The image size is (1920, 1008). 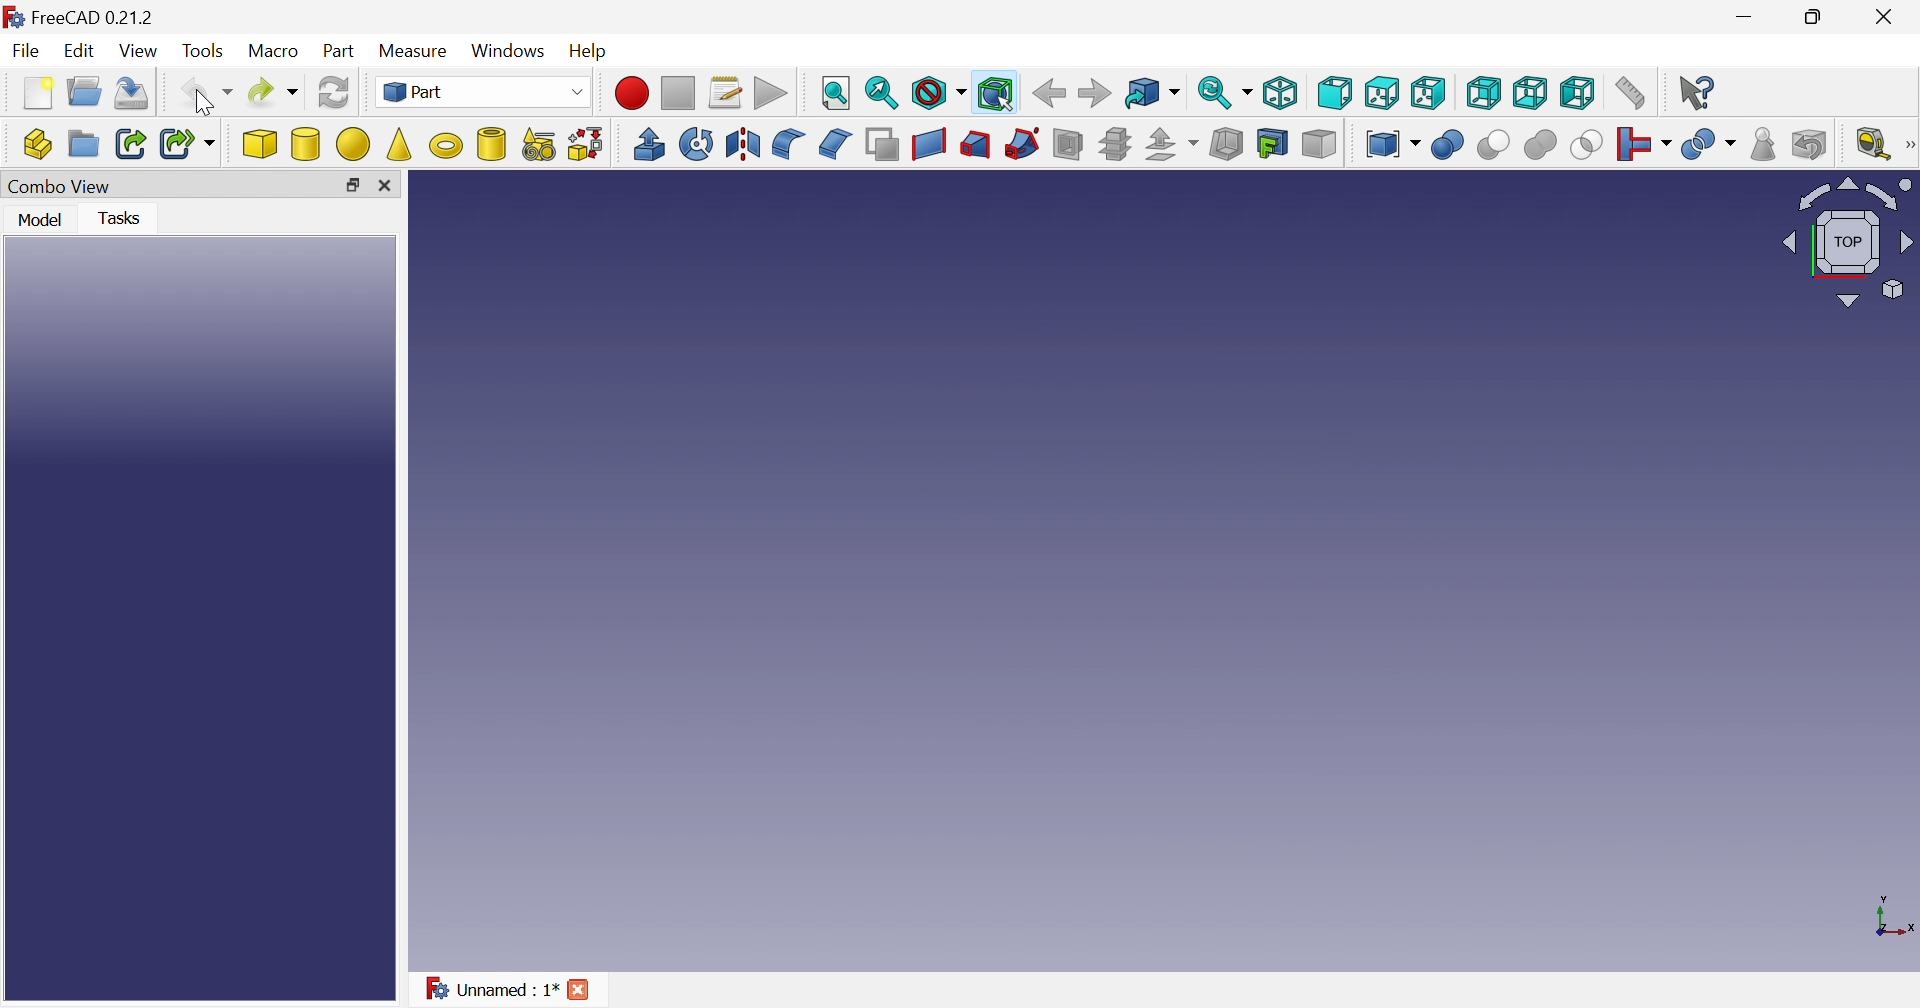 What do you see at coordinates (726, 91) in the screenshot?
I see `Macros...` at bounding box center [726, 91].